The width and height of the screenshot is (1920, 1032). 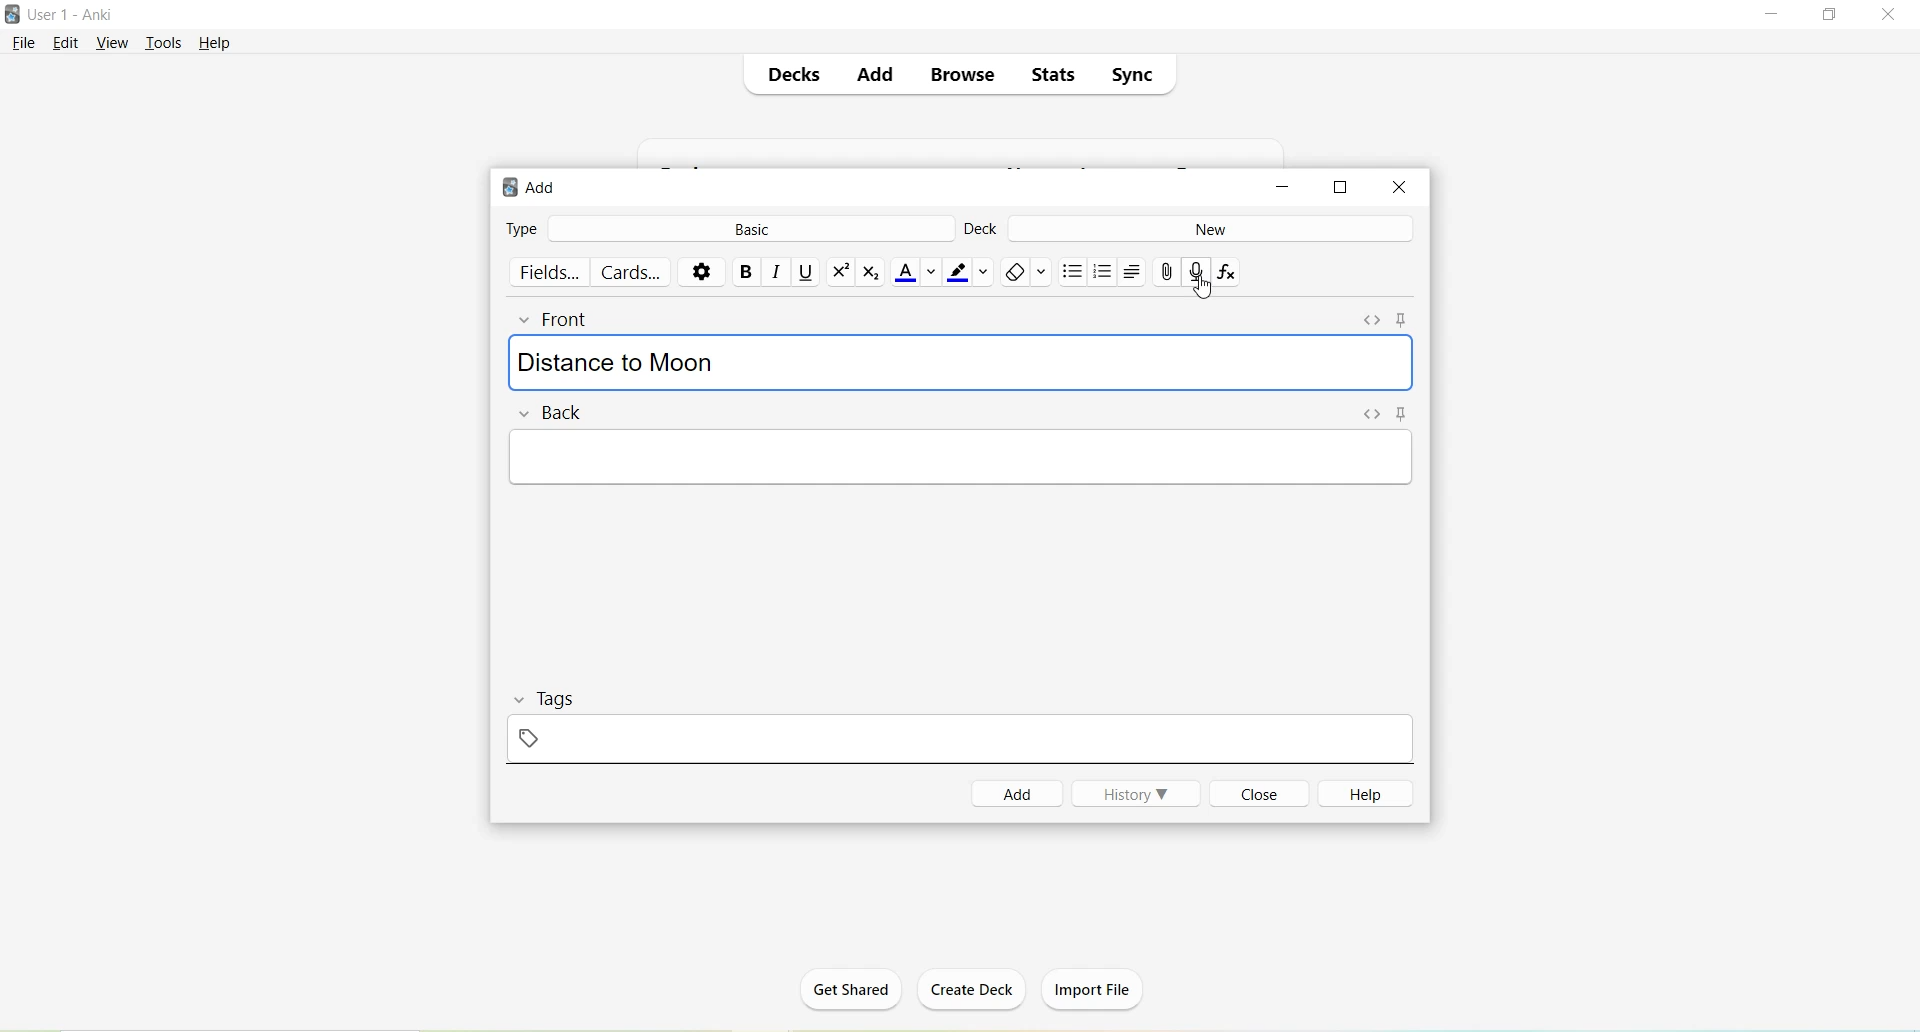 What do you see at coordinates (164, 44) in the screenshot?
I see `Tools` at bounding box center [164, 44].